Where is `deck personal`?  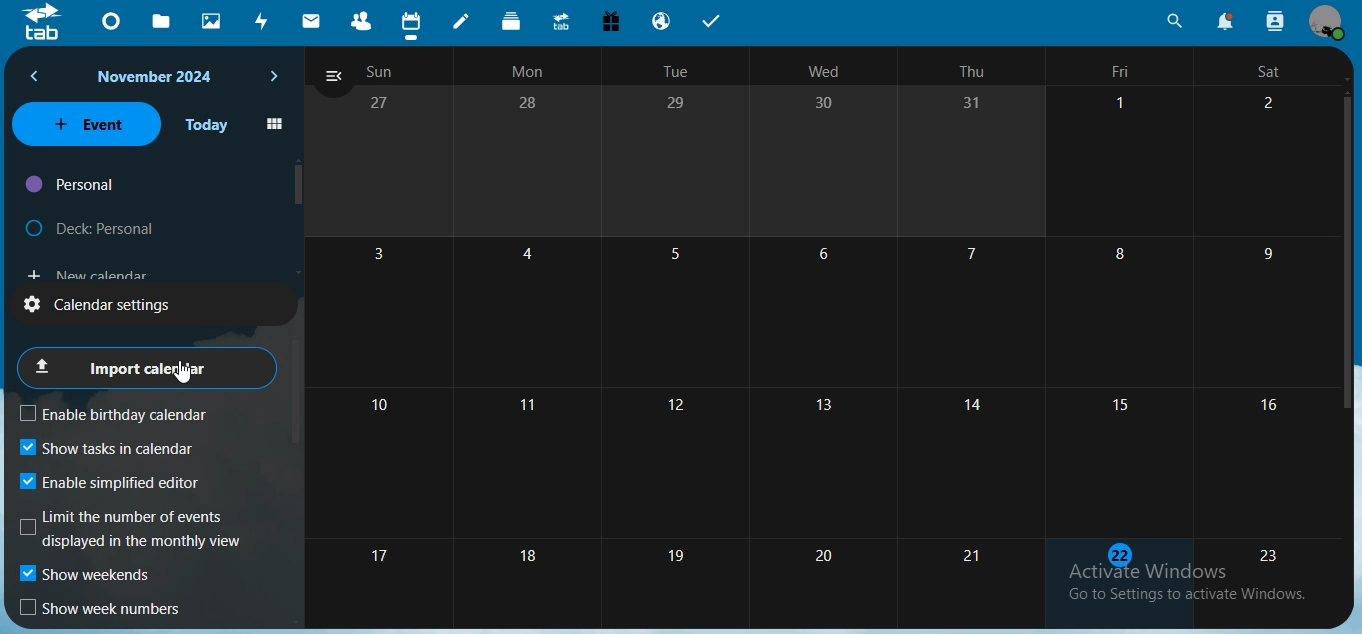 deck personal is located at coordinates (94, 224).